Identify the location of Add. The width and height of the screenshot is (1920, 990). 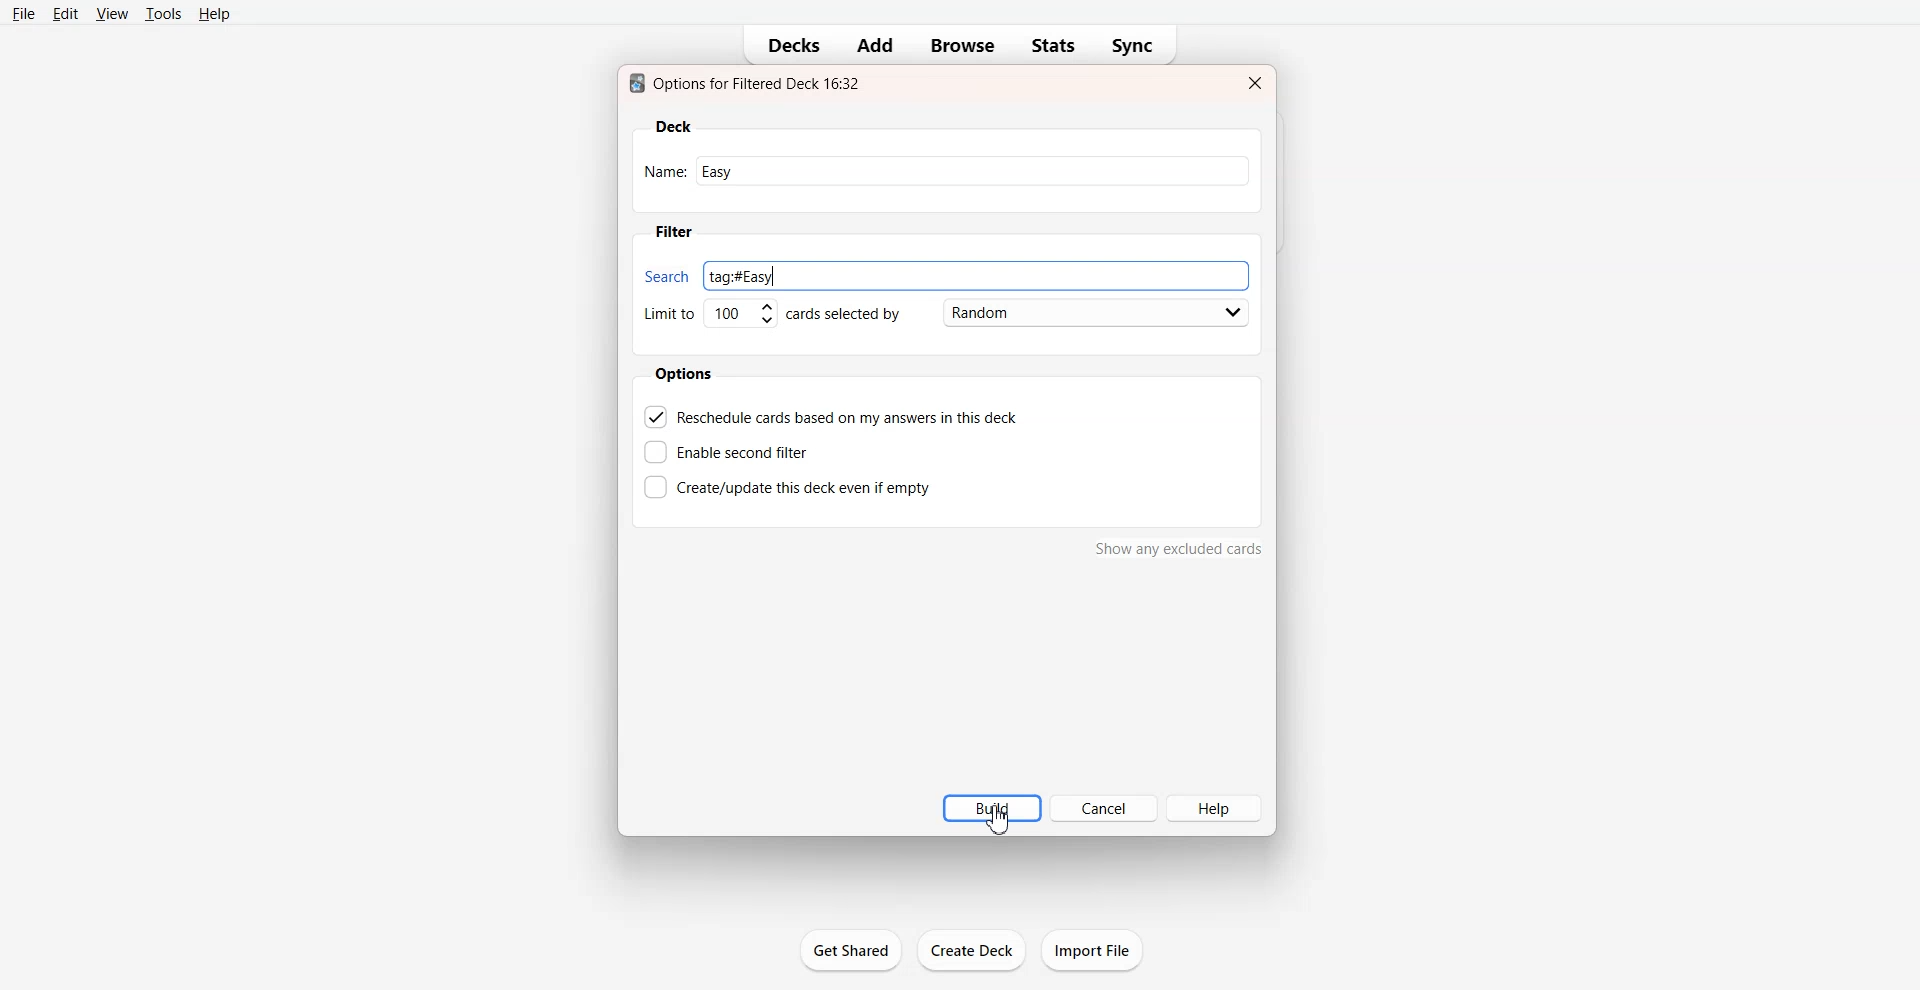
(873, 45).